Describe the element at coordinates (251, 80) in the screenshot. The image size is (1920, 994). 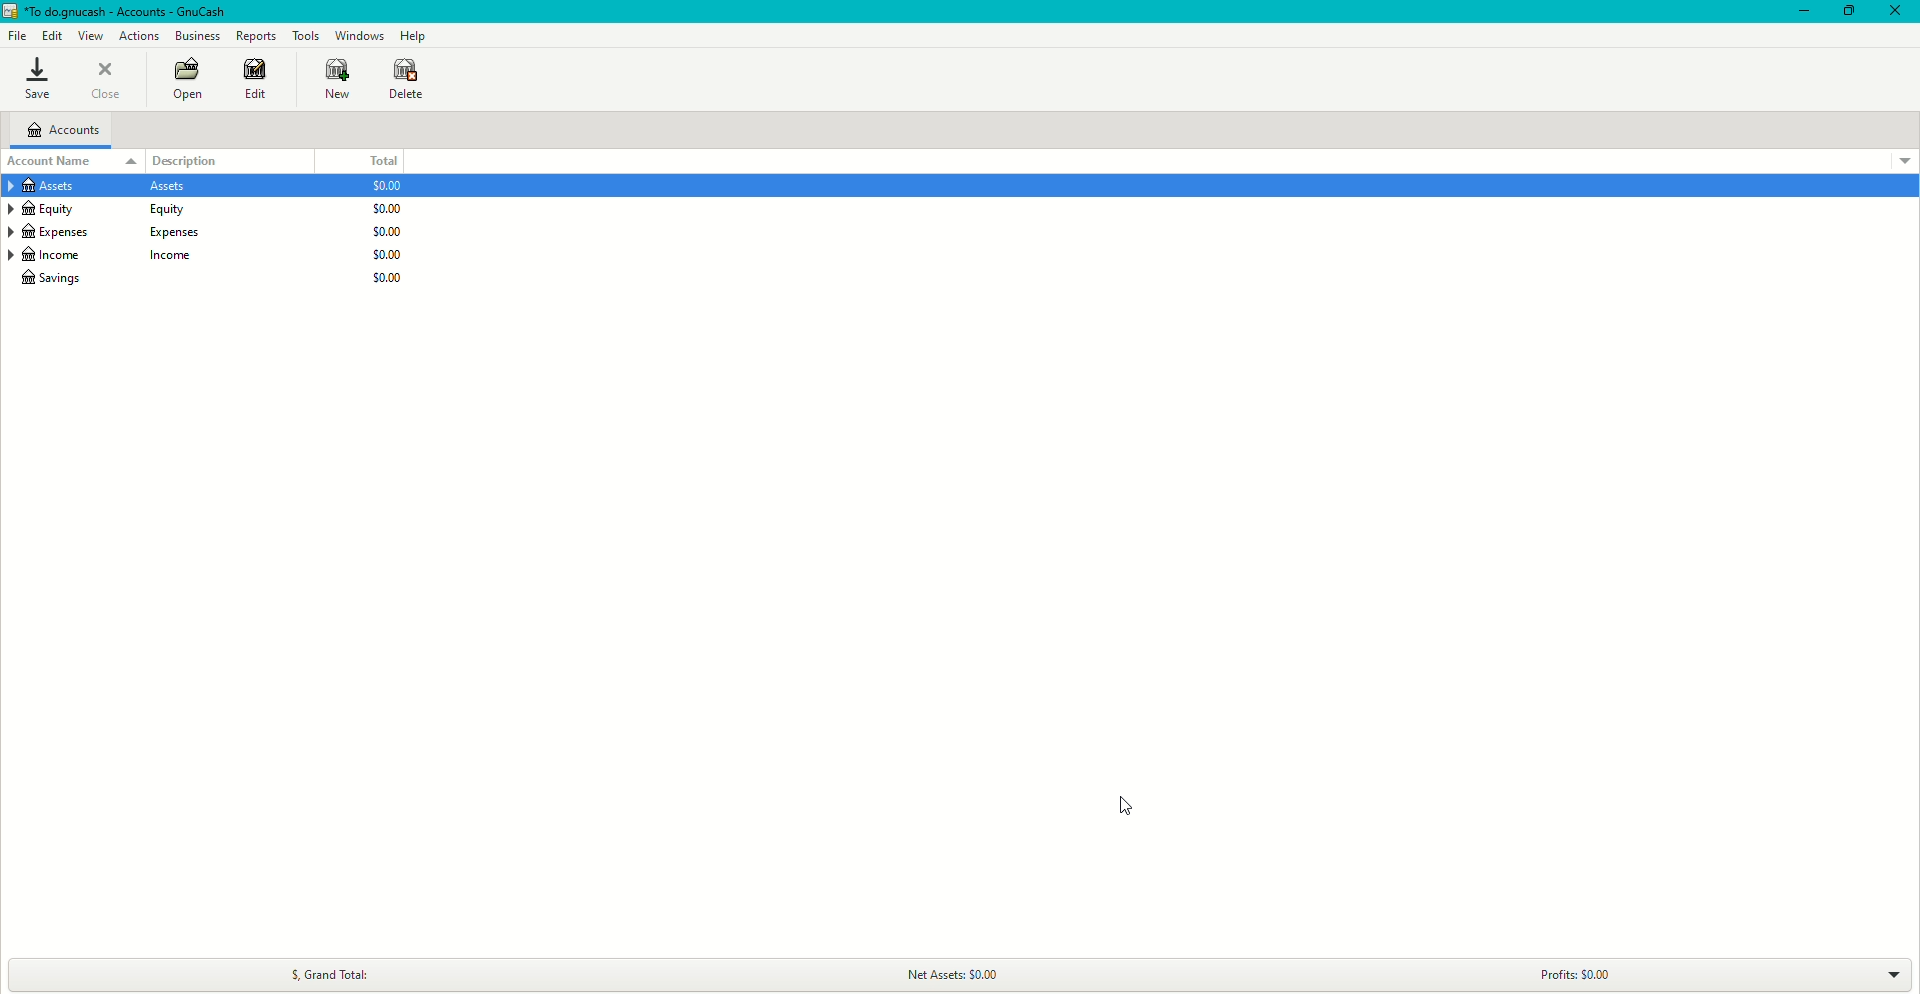
I see `Edit` at that location.